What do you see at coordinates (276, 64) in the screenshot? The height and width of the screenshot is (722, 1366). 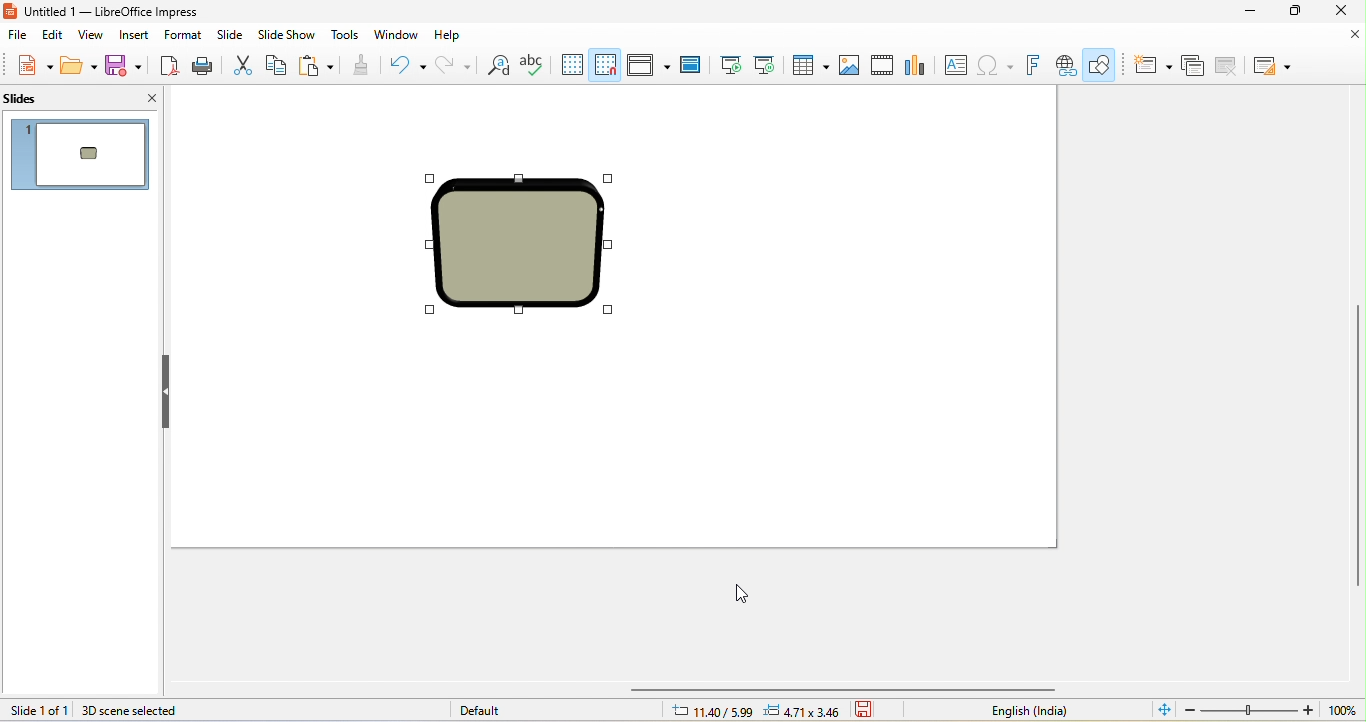 I see `copy` at bounding box center [276, 64].